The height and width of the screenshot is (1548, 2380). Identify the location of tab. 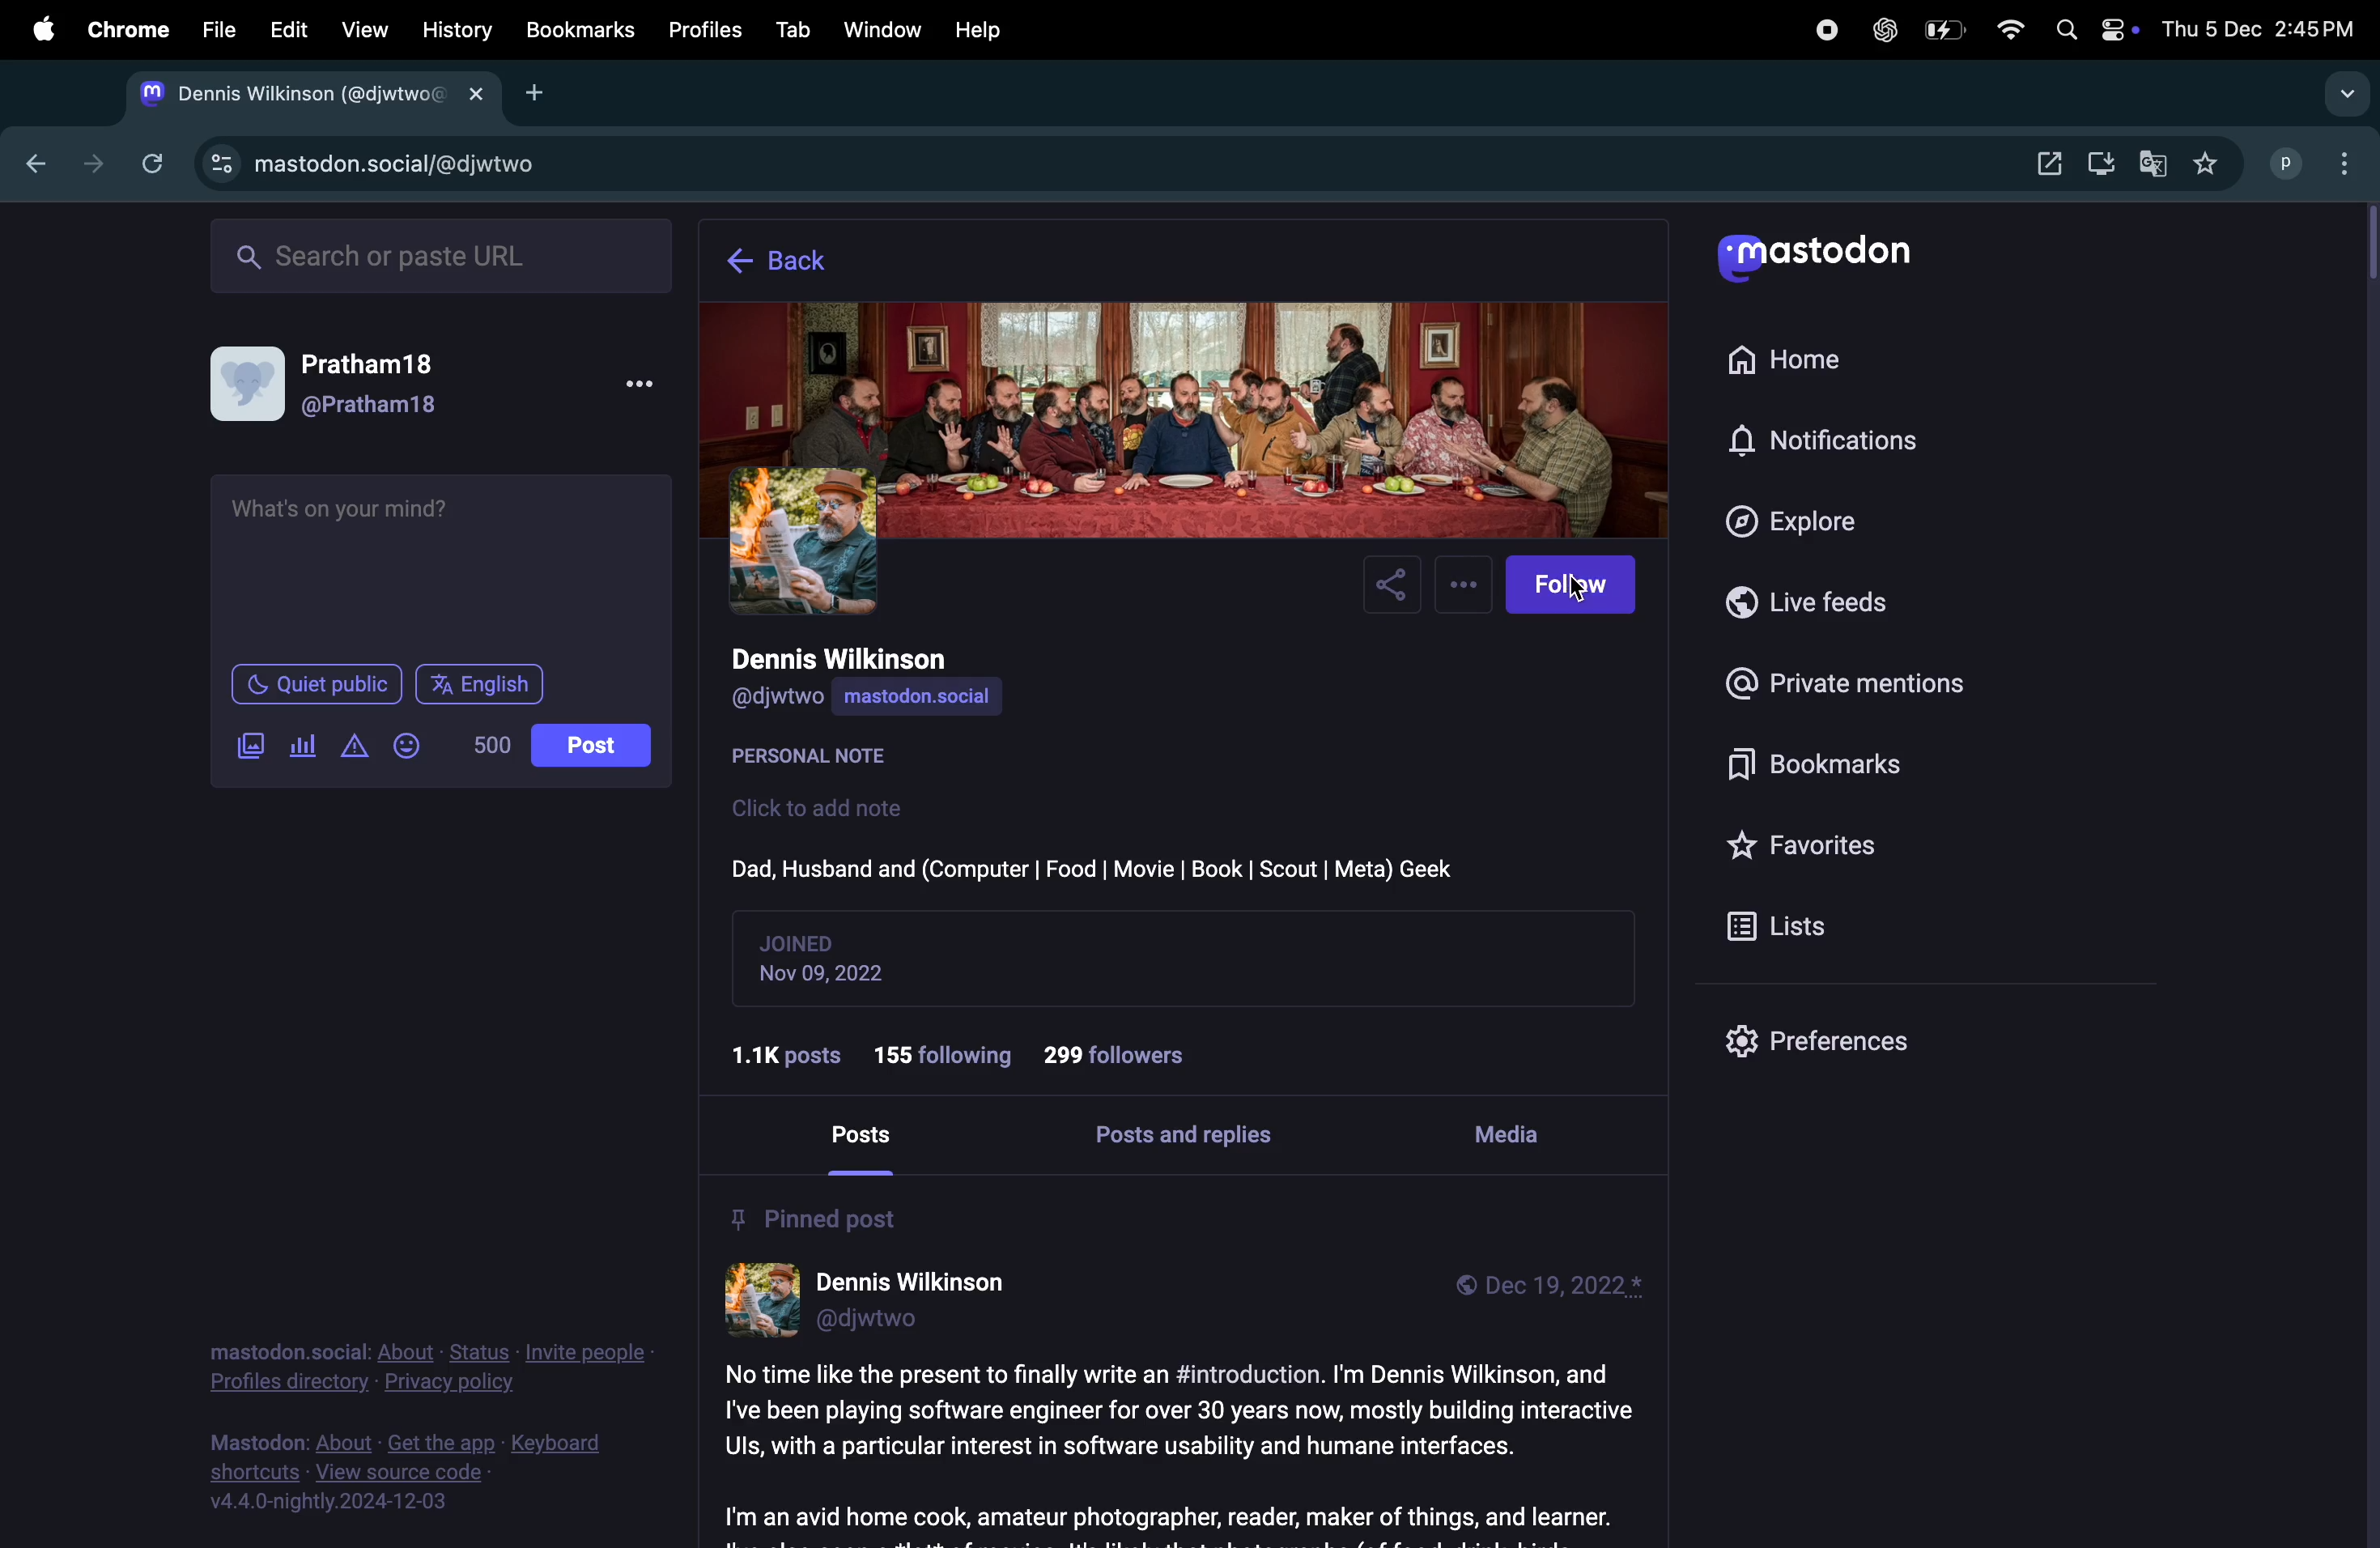
(793, 28).